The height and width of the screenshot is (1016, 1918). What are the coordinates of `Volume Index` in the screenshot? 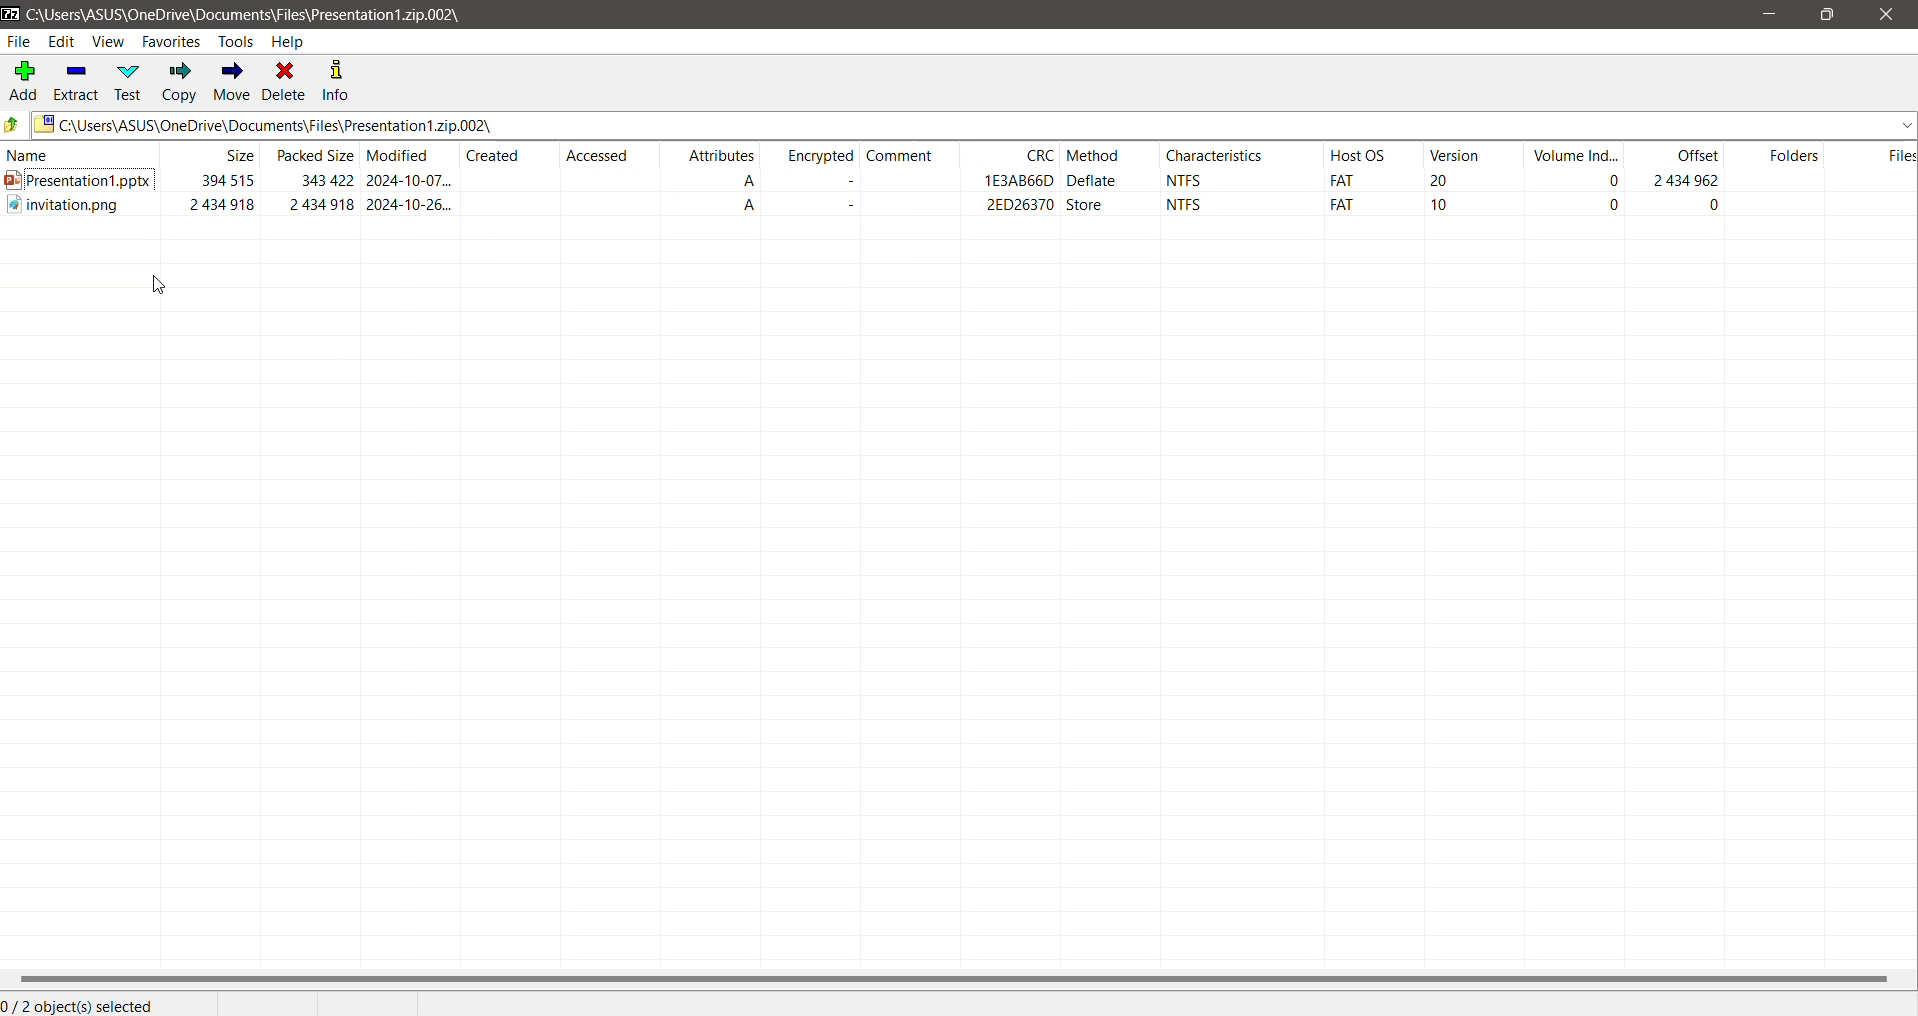 It's located at (1576, 152).